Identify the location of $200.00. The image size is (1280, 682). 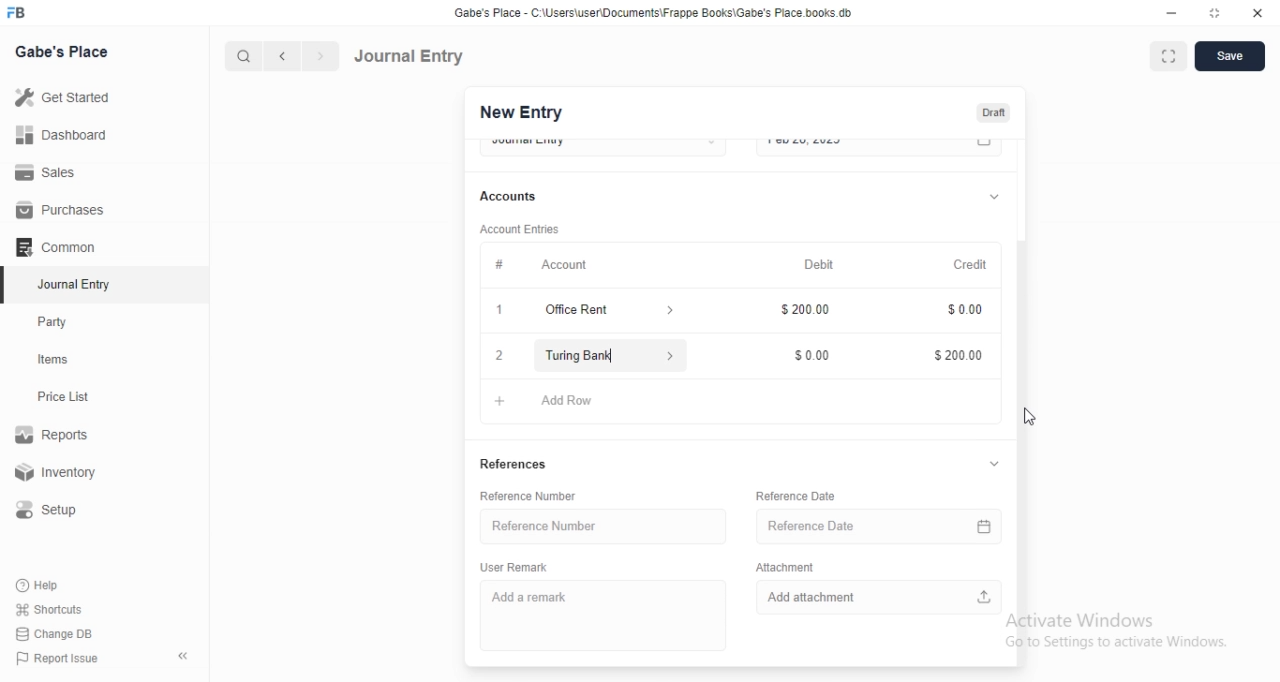
(802, 311).